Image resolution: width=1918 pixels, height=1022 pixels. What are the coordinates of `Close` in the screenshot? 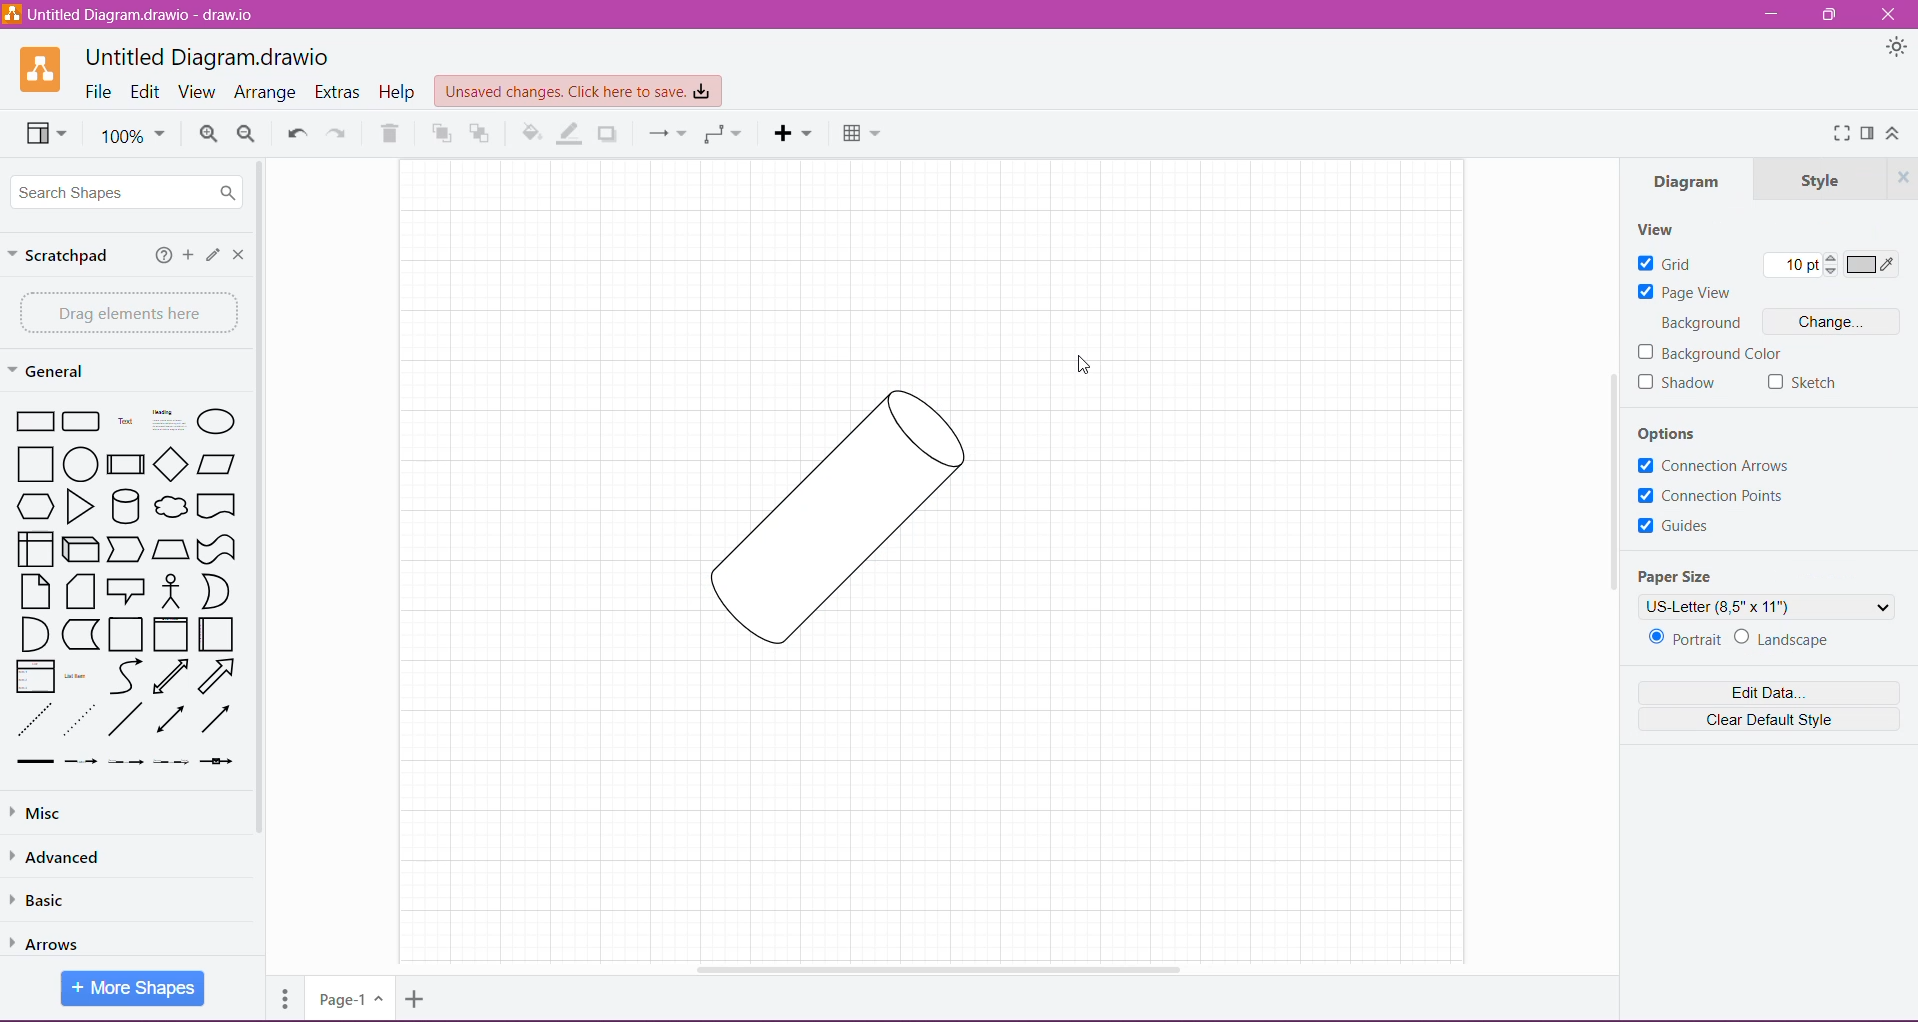 It's located at (1901, 178).